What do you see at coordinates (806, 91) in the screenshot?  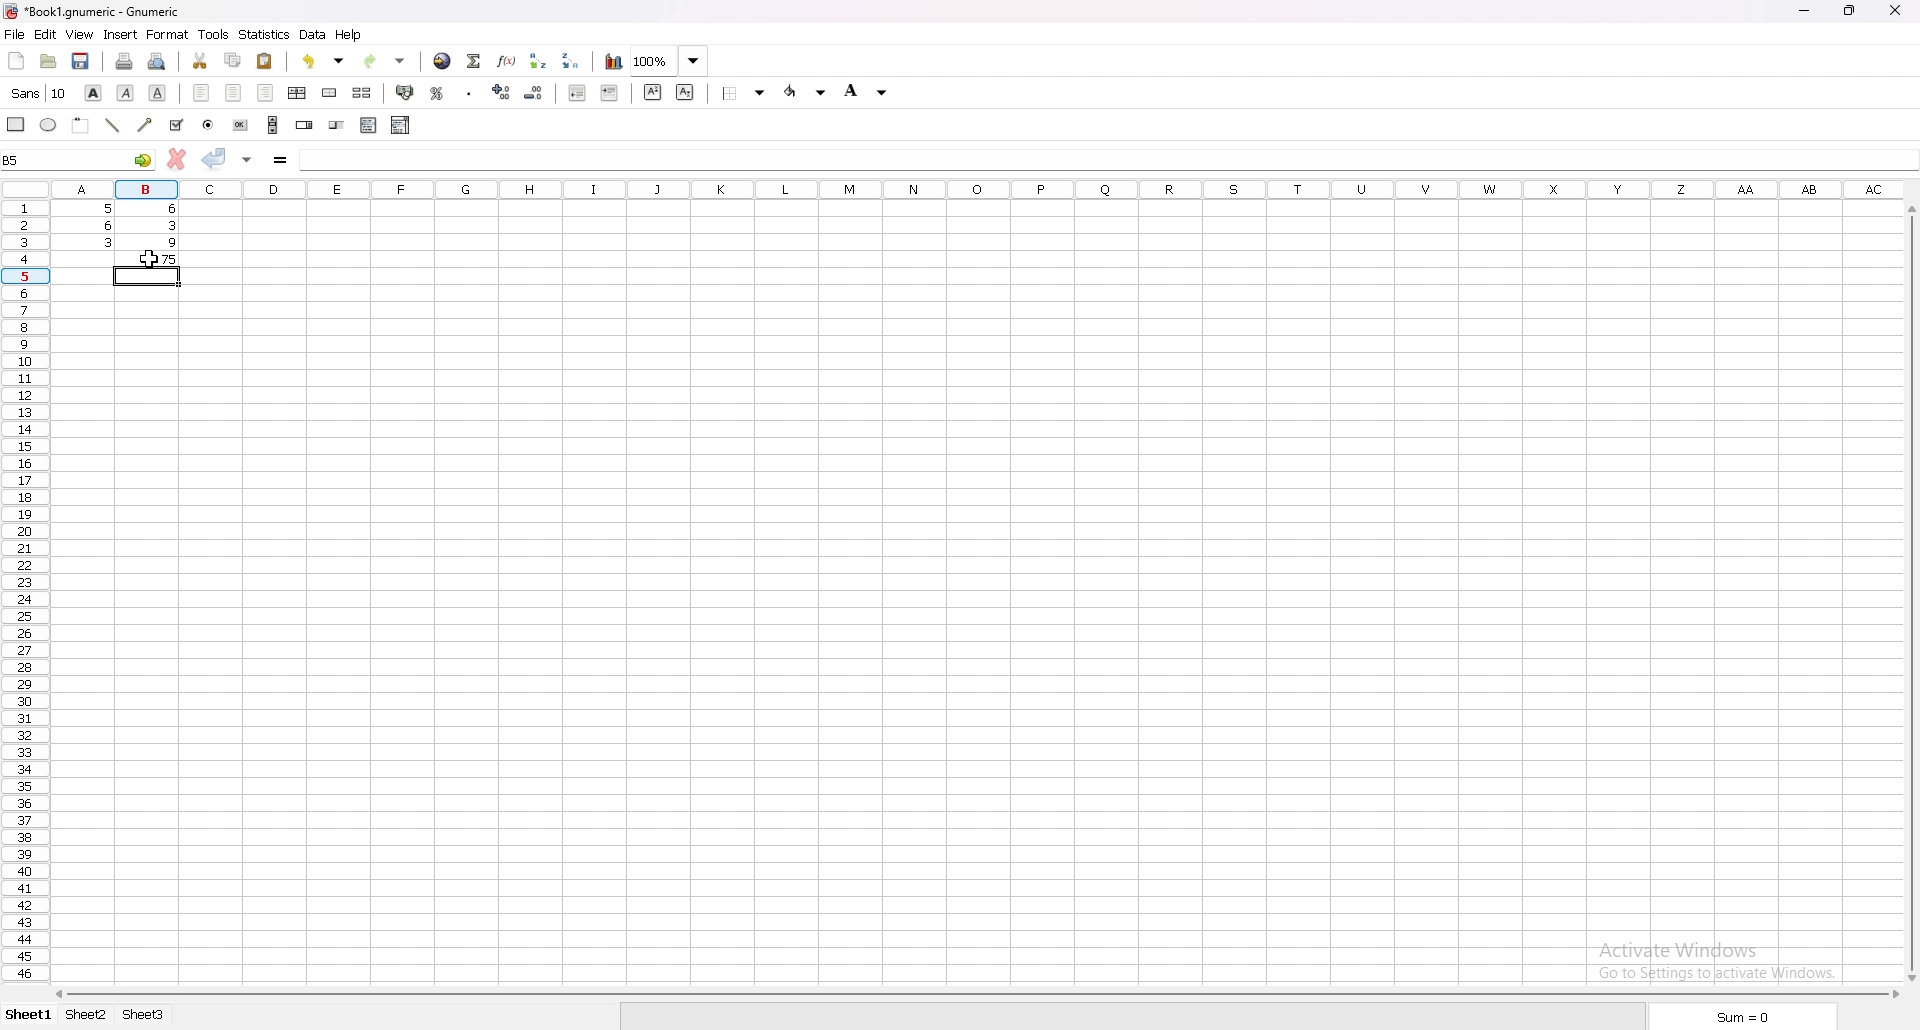 I see `background` at bounding box center [806, 91].